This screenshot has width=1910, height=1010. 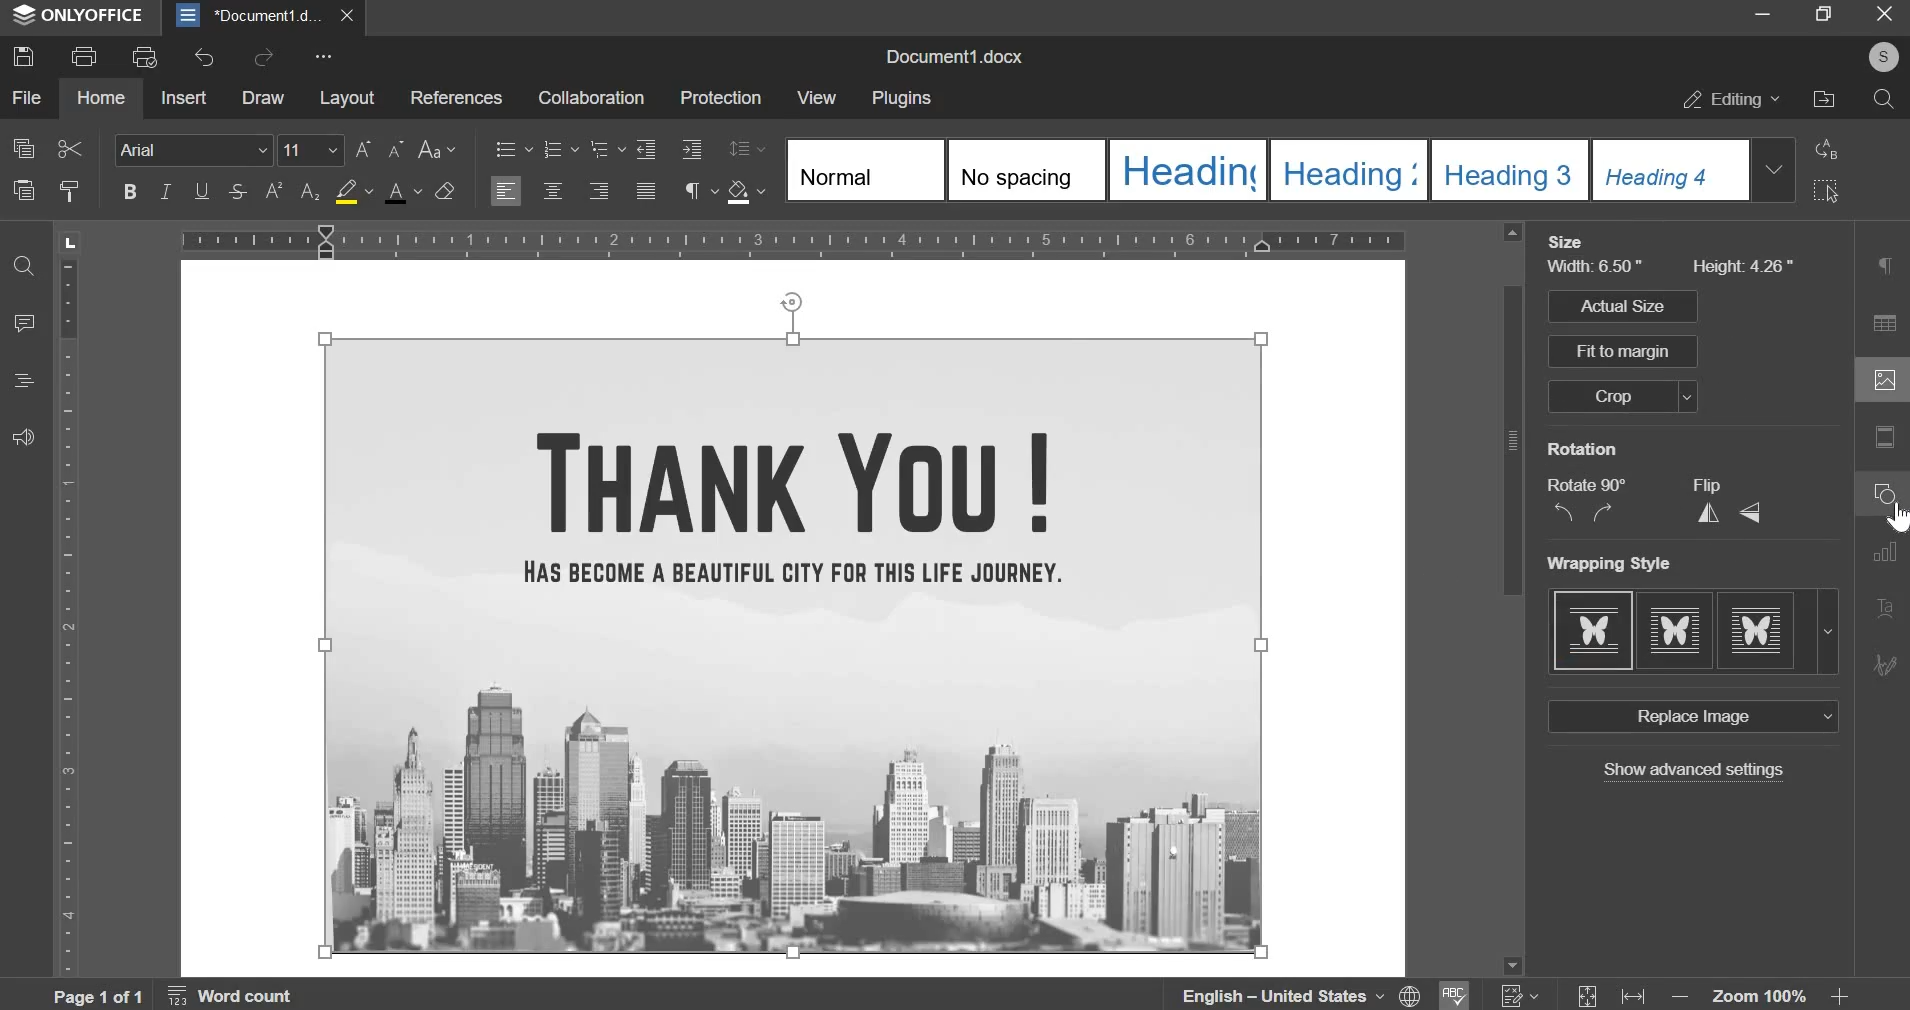 What do you see at coordinates (436, 148) in the screenshot?
I see `change case` at bounding box center [436, 148].